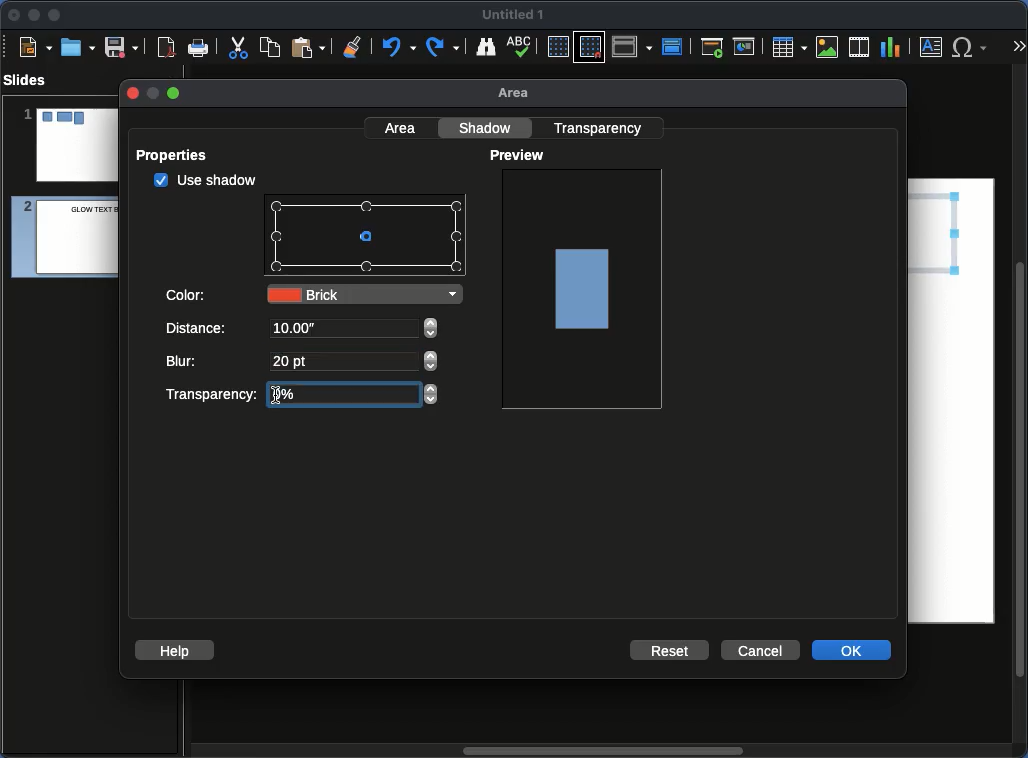  Describe the element at coordinates (747, 47) in the screenshot. I see `Current slide` at that location.